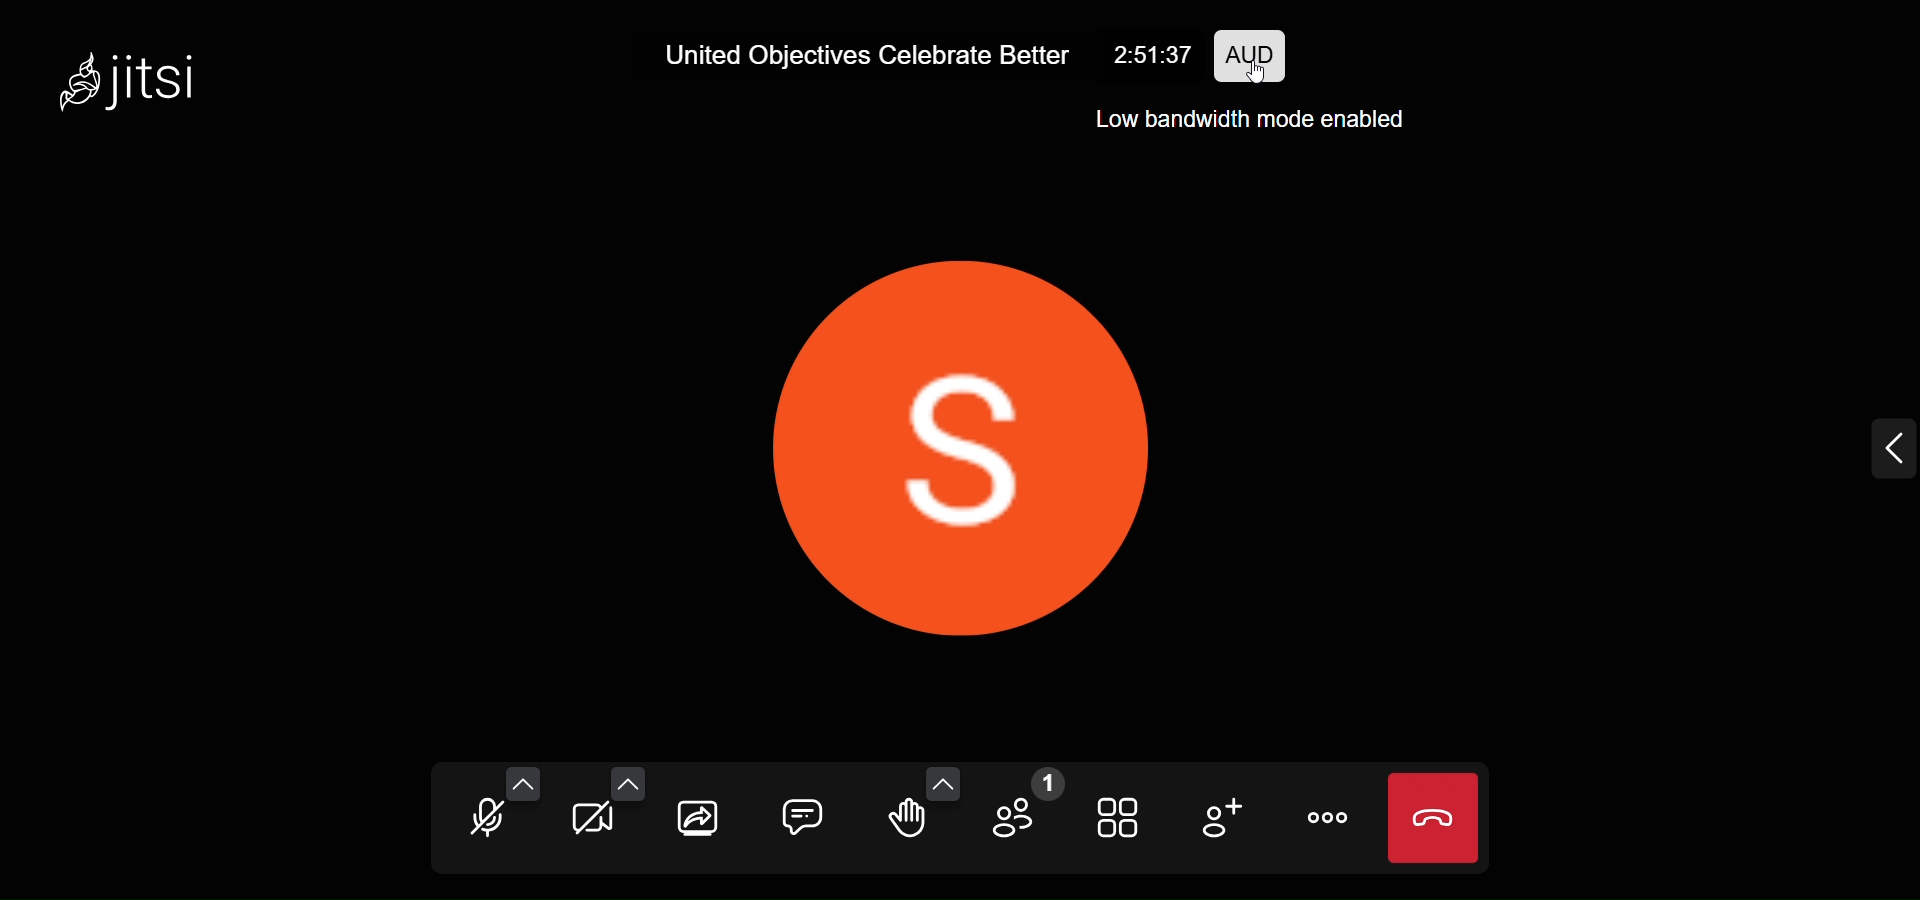 Image resolution: width=1920 pixels, height=900 pixels. I want to click on invite people, so click(1228, 816).